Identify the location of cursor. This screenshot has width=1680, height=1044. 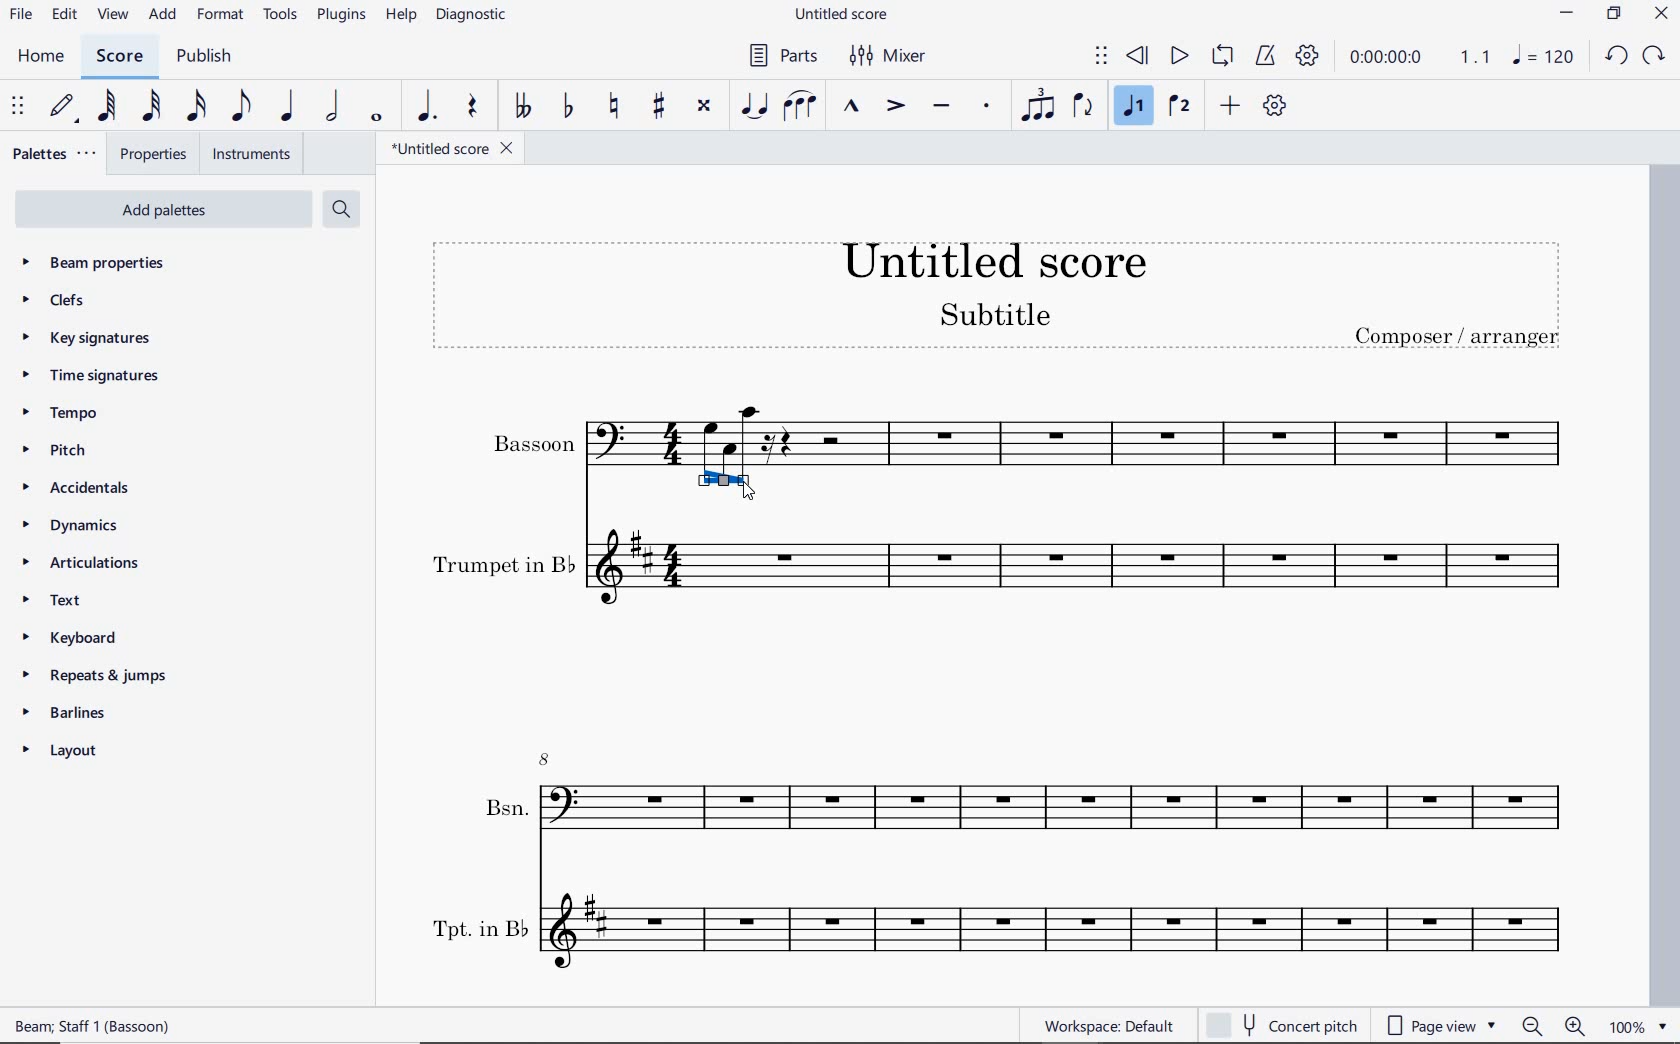
(750, 495).